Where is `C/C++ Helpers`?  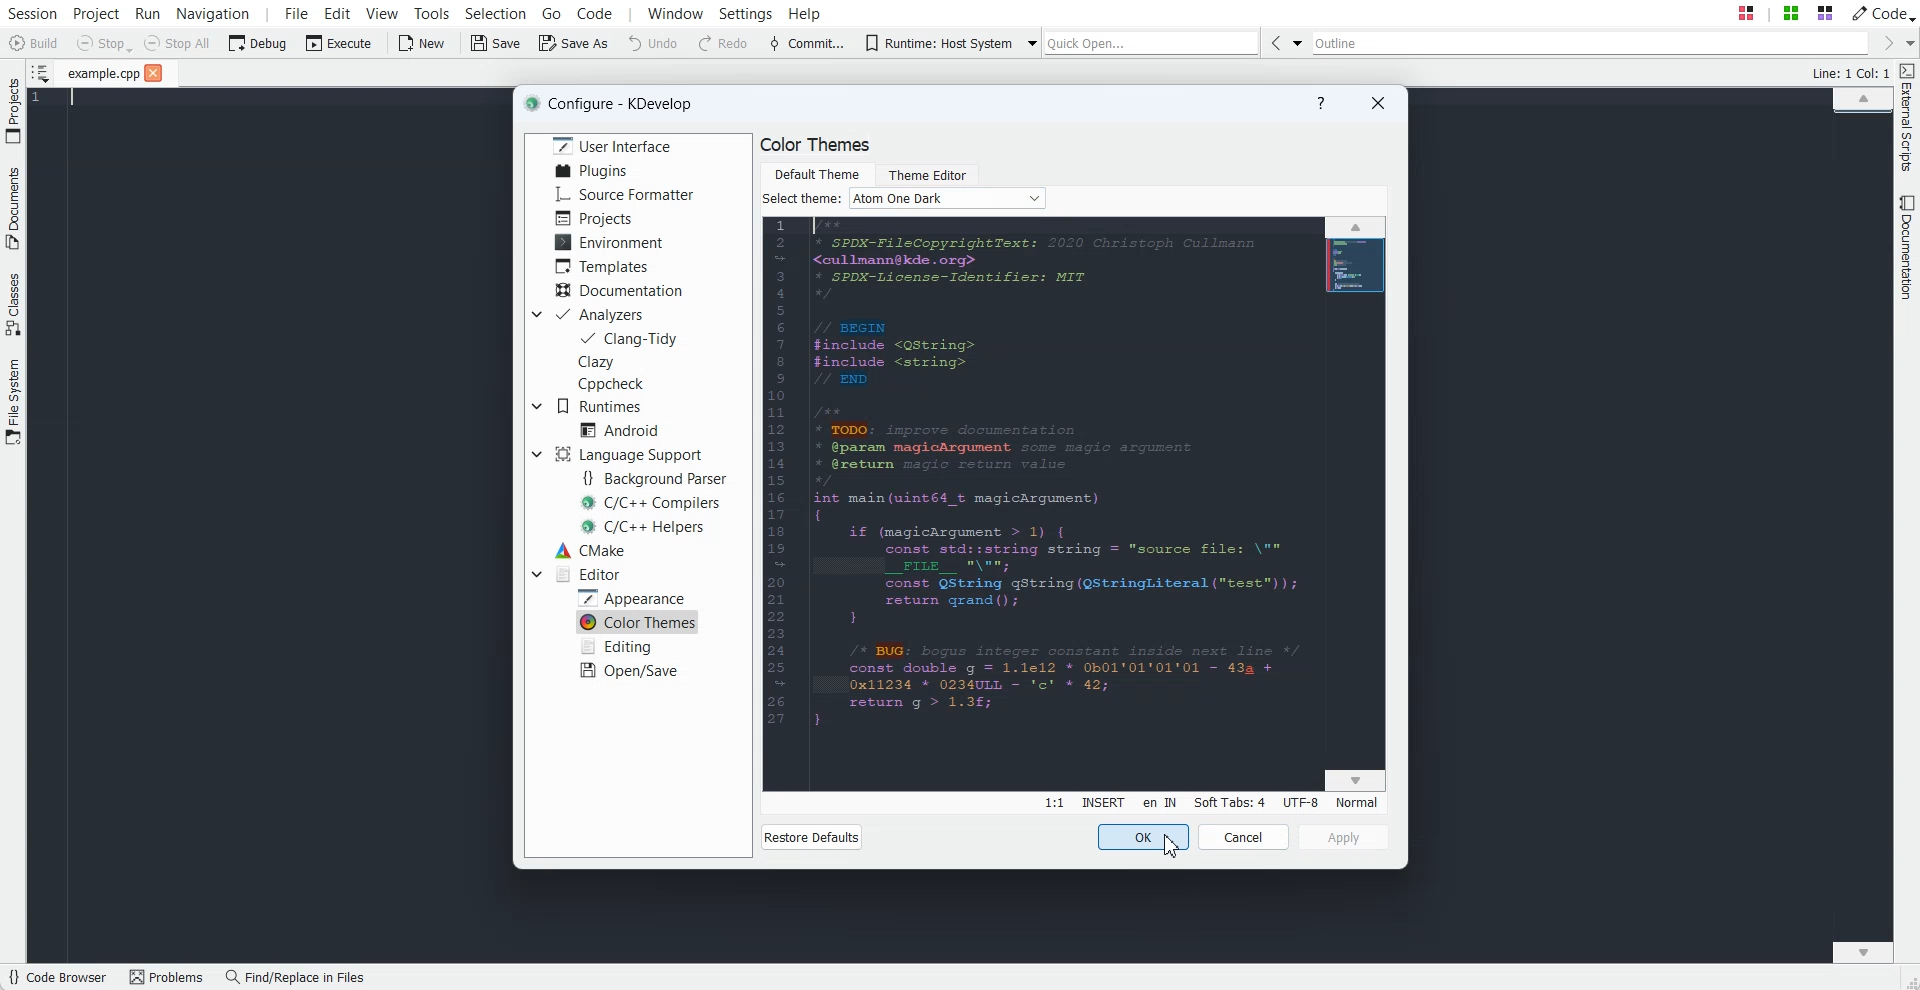 C/C++ Helpers is located at coordinates (645, 526).